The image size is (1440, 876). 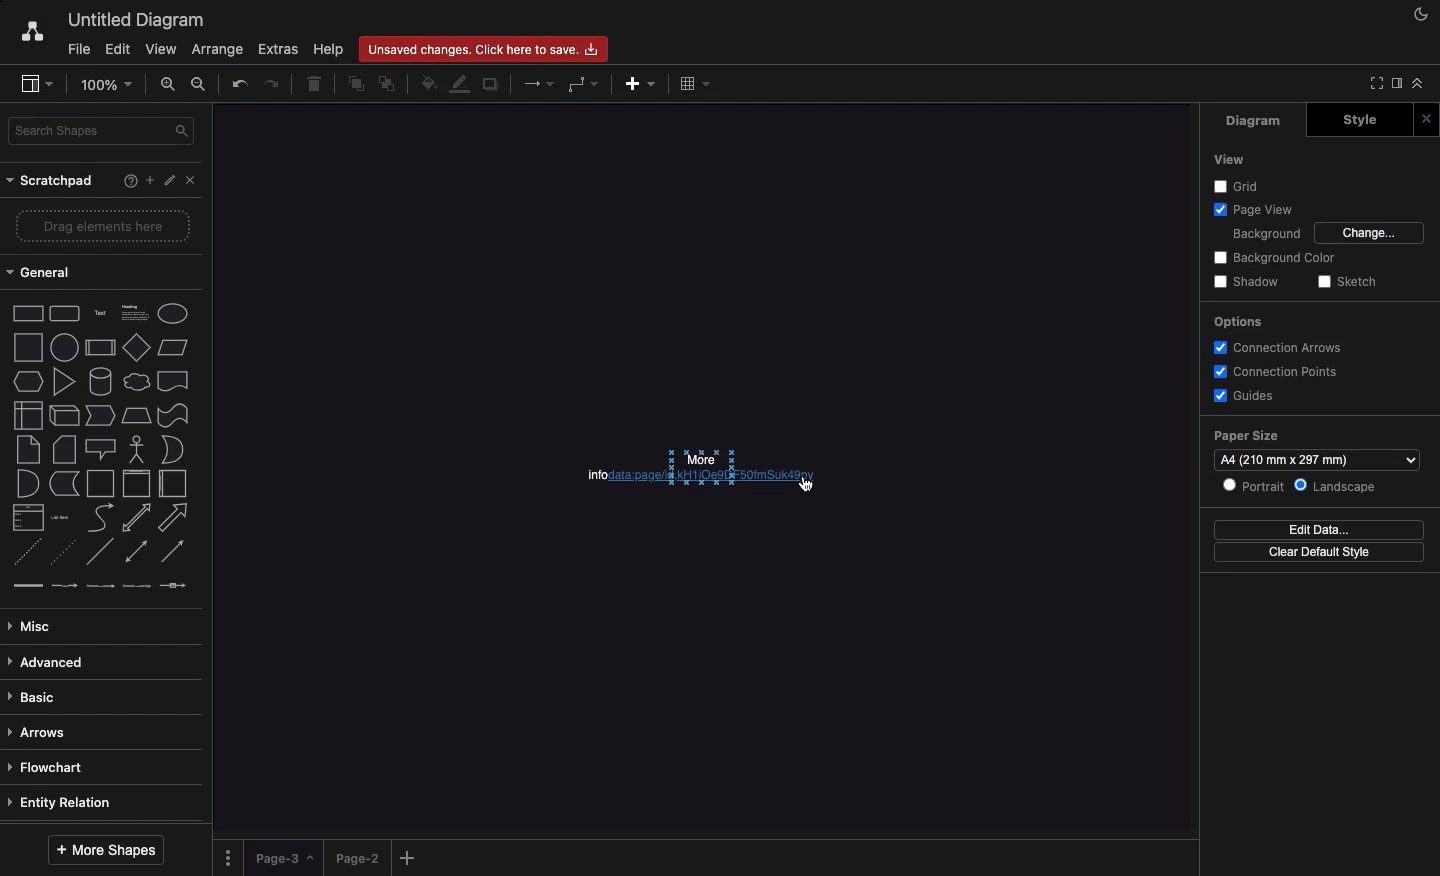 What do you see at coordinates (641, 84) in the screenshot?
I see `Add` at bounding box center [641, 84].